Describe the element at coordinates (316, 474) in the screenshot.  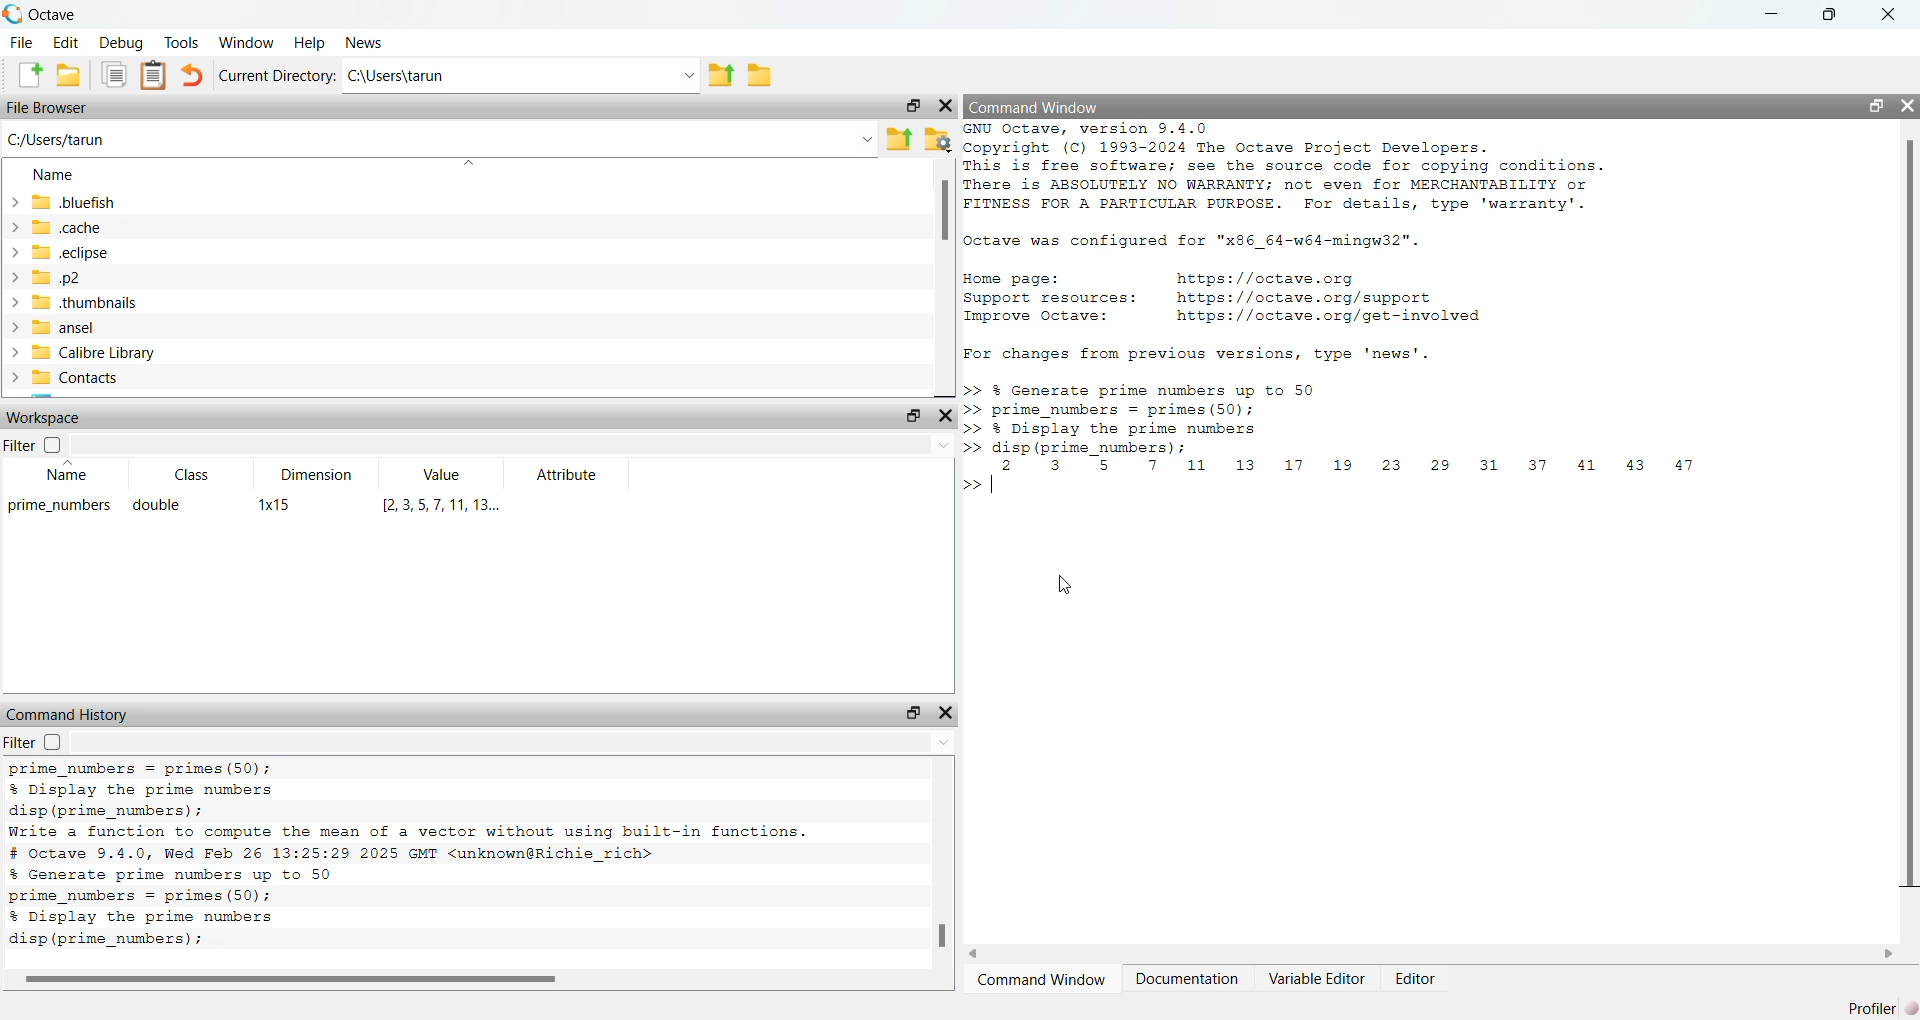
I see `dimension` at that location.